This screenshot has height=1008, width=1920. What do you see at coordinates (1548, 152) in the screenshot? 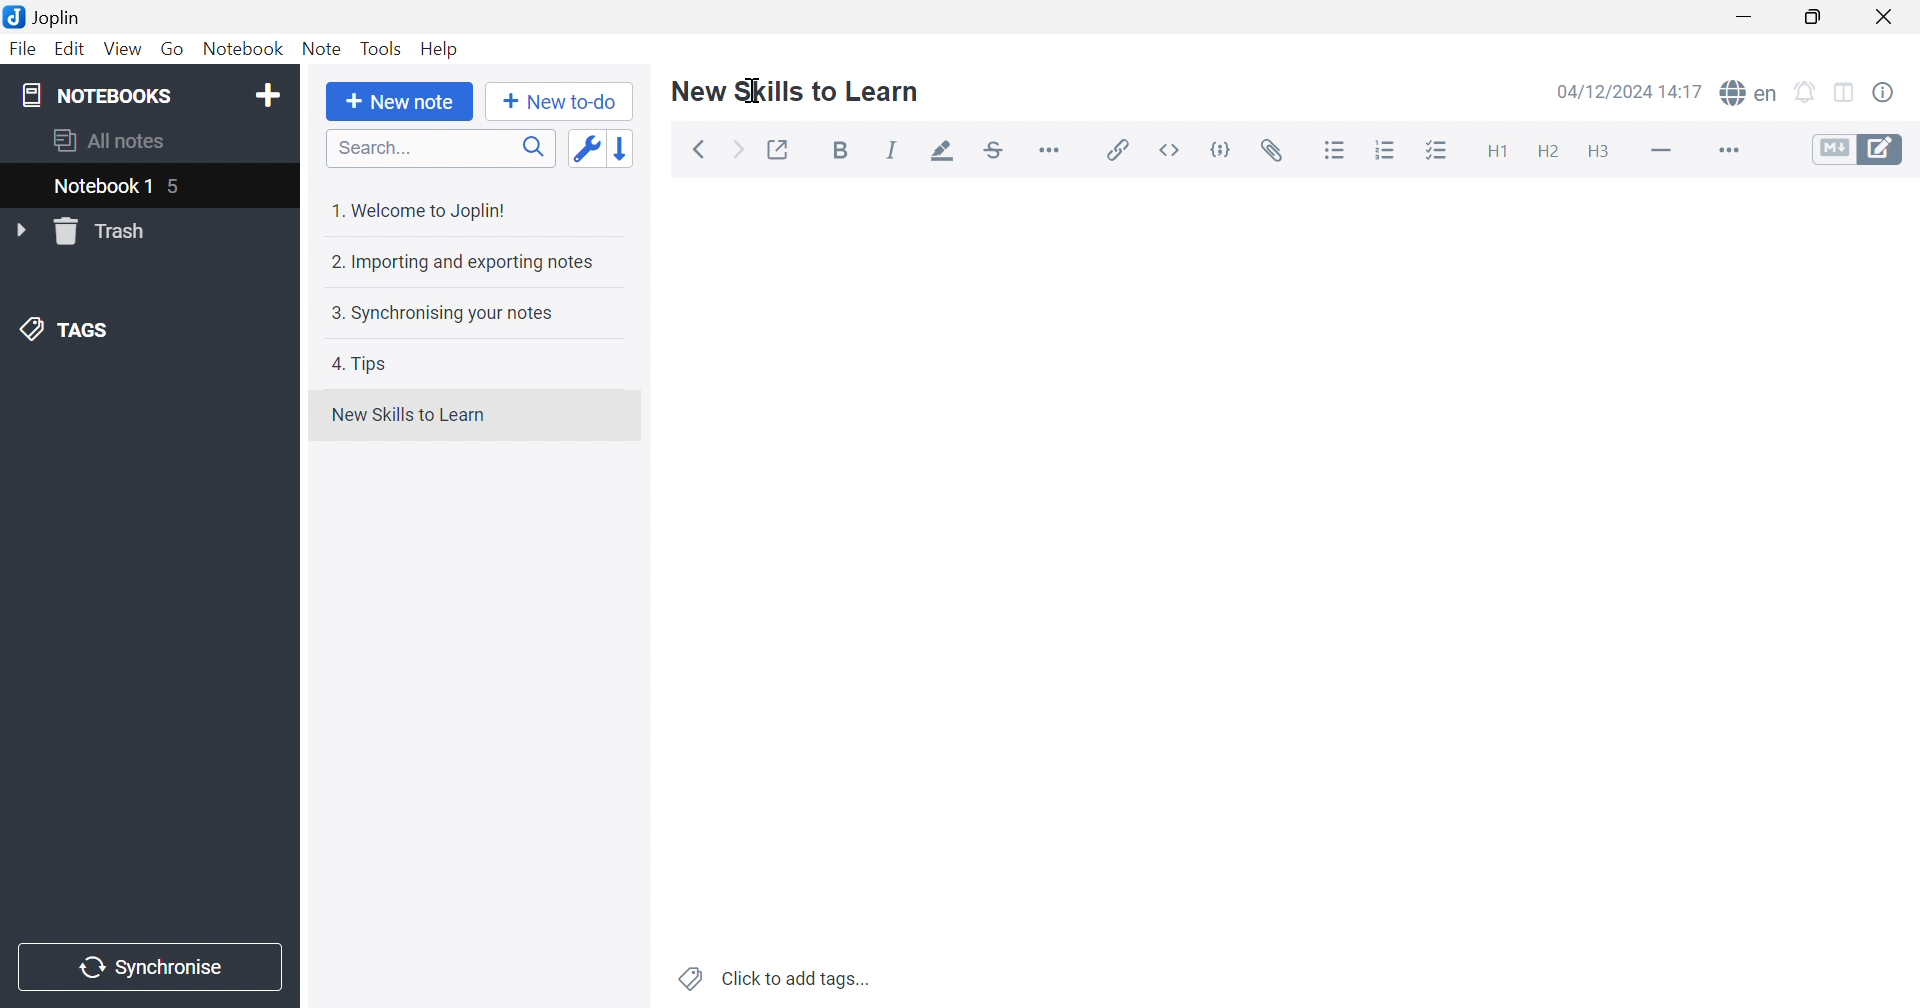
I see `Heading 2` at bounding box center [1548, 152].